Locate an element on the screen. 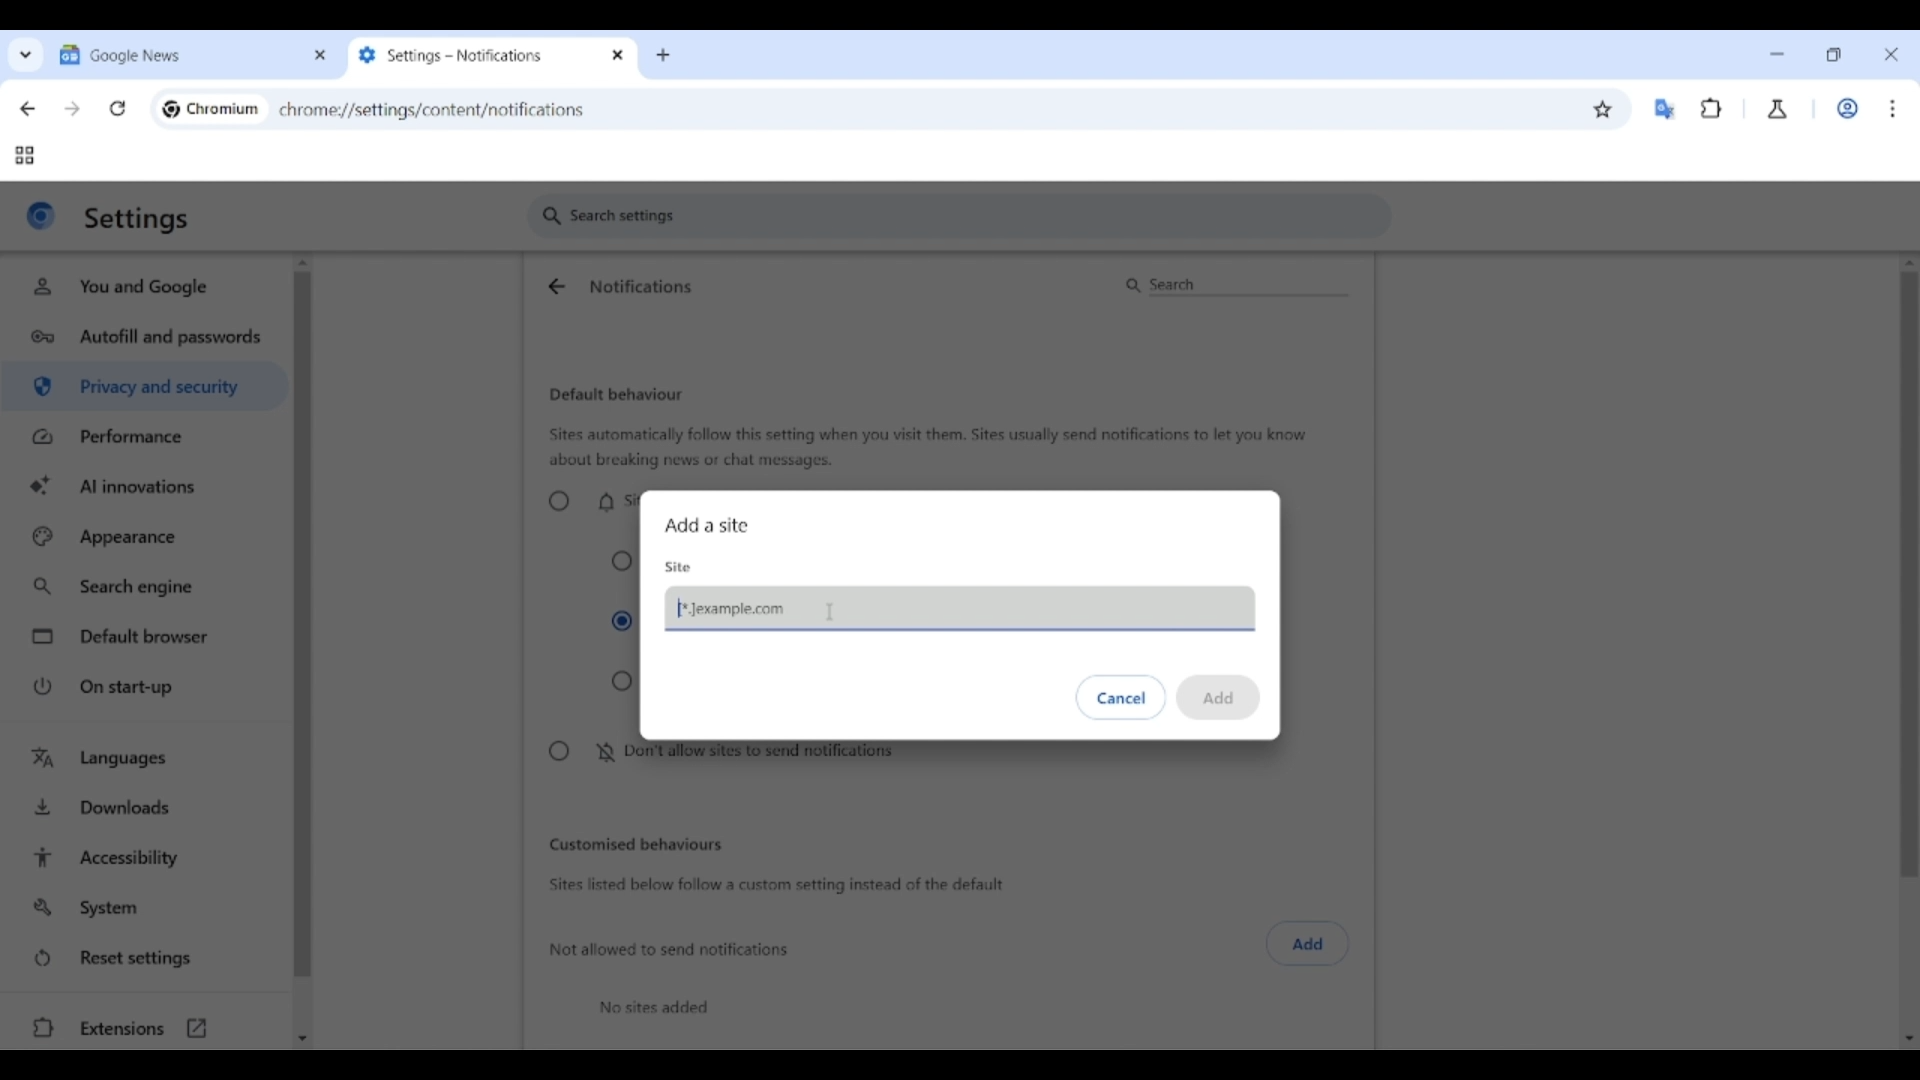  Logo of current site is located at coordinates (41, 215).